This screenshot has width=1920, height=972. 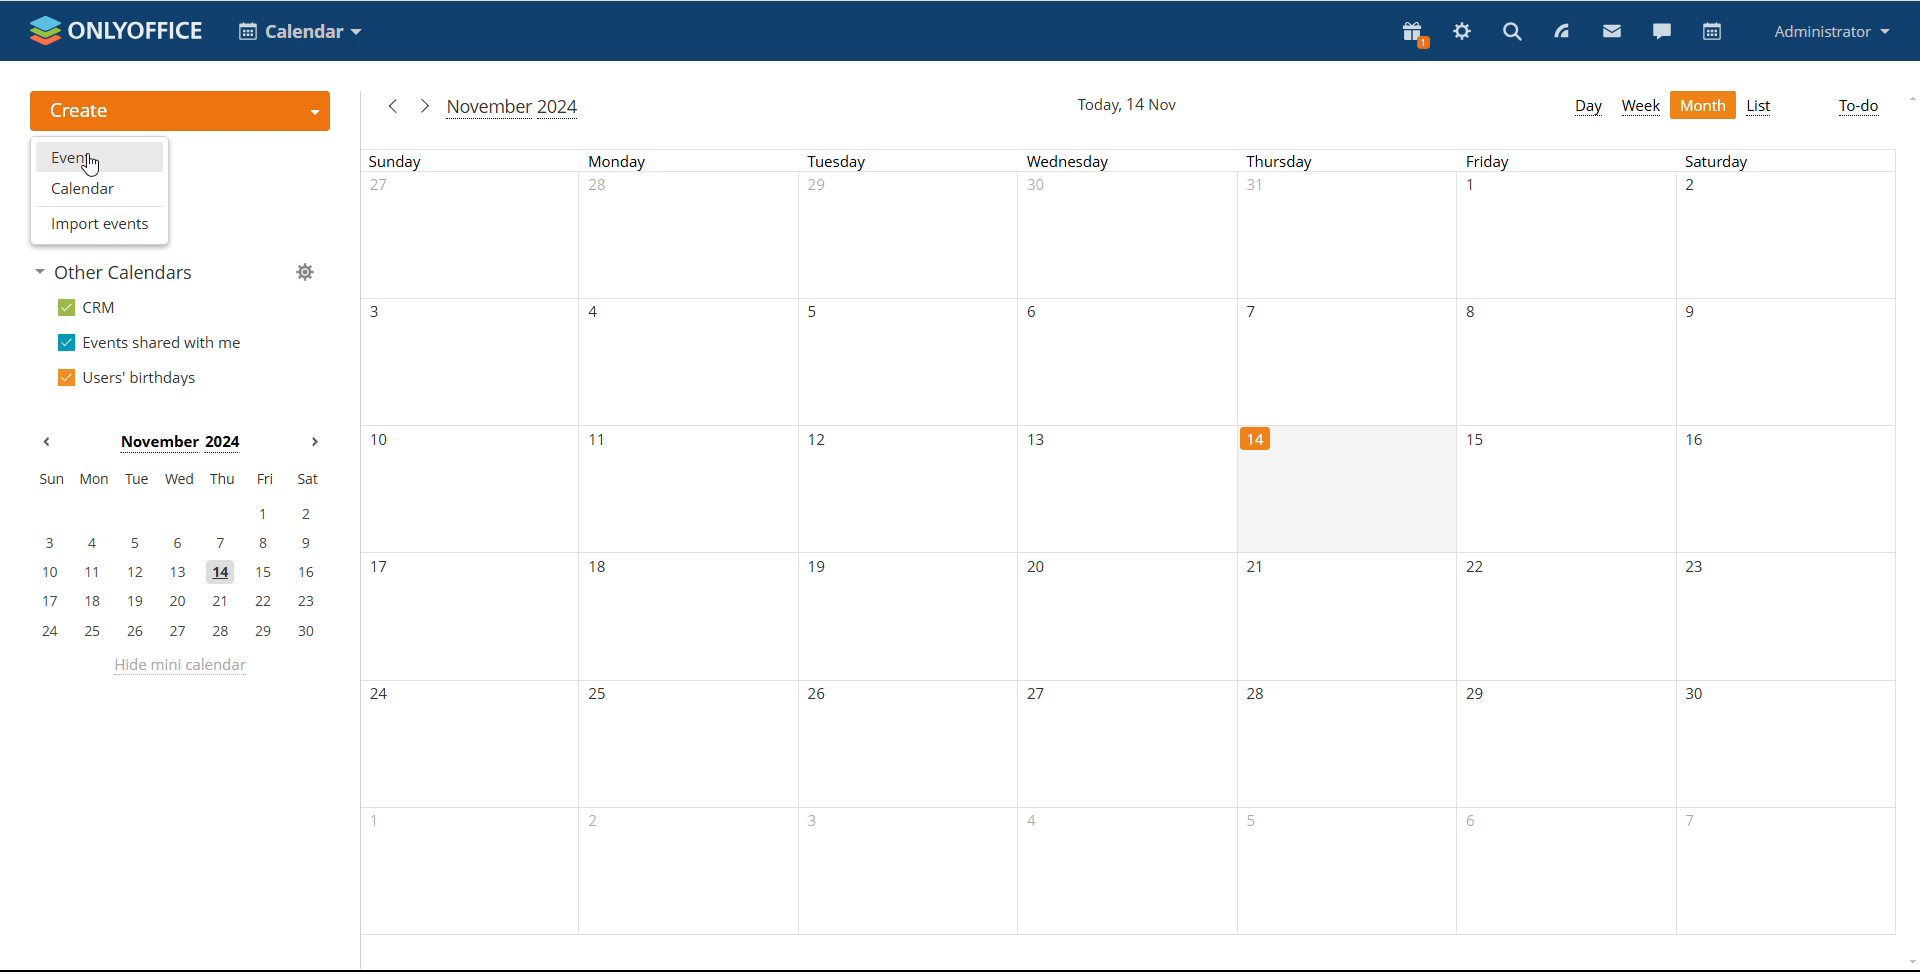 I want to click on Different dates of the month, so click(x=1139, y=361).